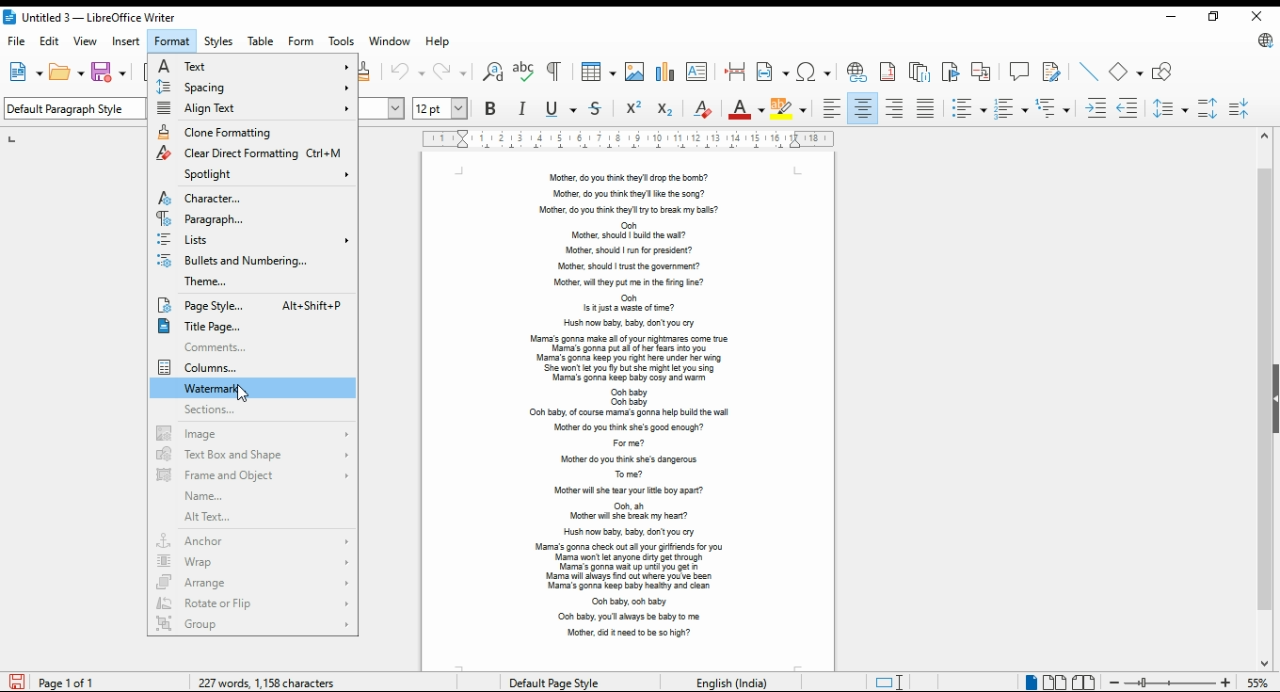 The width and height of the screenshot is (1280, 692). Describe the element at coordinates (1264, 399) in the screenshot. I see `scroll bar` at that location.